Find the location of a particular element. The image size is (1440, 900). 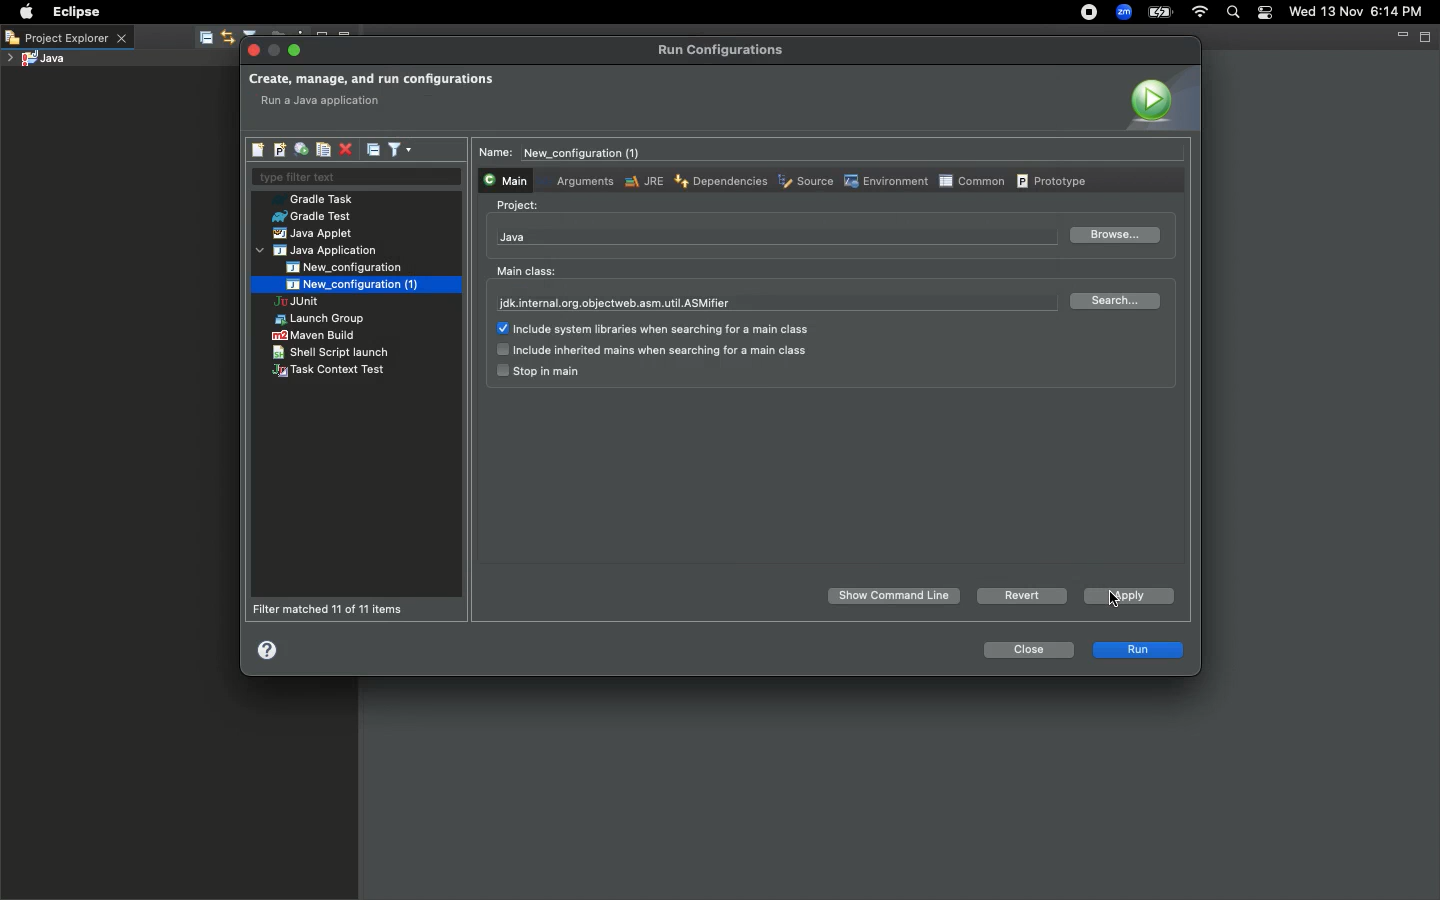

New_configuration is located at coordinates (357, 267).